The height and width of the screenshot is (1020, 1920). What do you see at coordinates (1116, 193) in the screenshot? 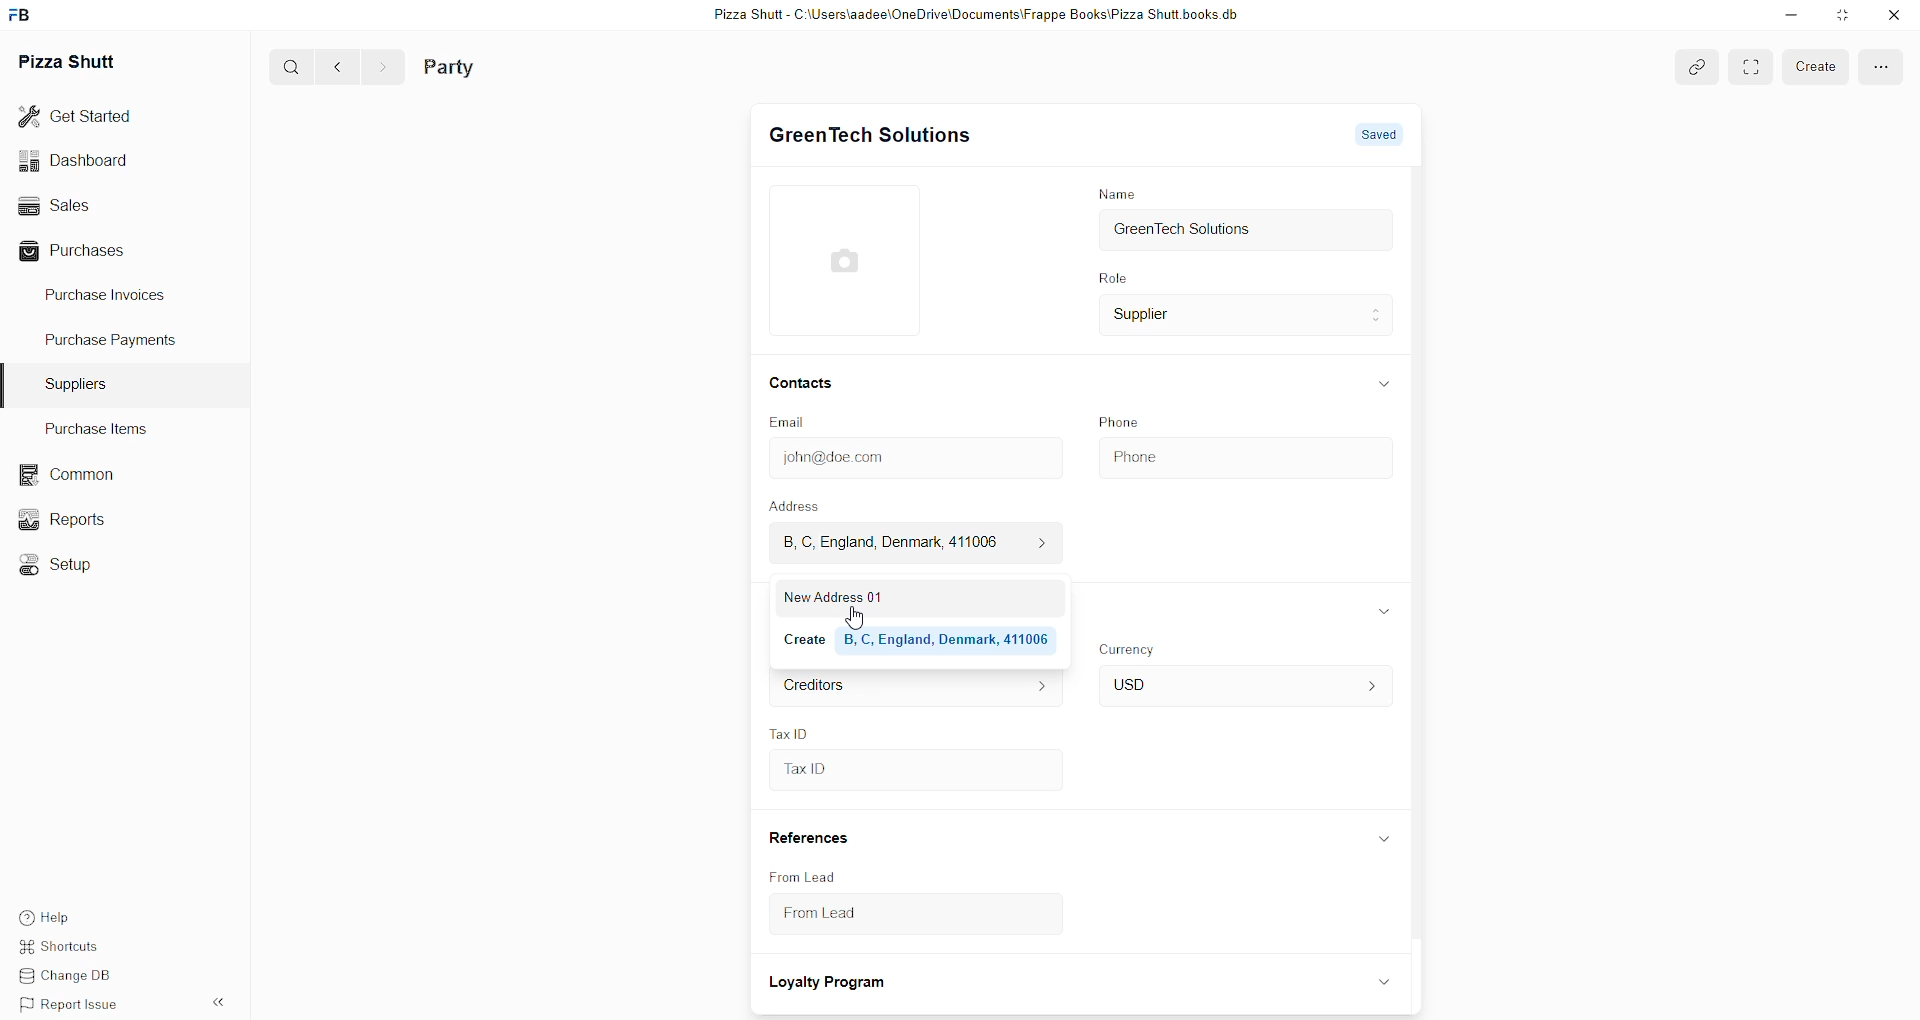
I see `Name` at bounding box center [1116, 193].